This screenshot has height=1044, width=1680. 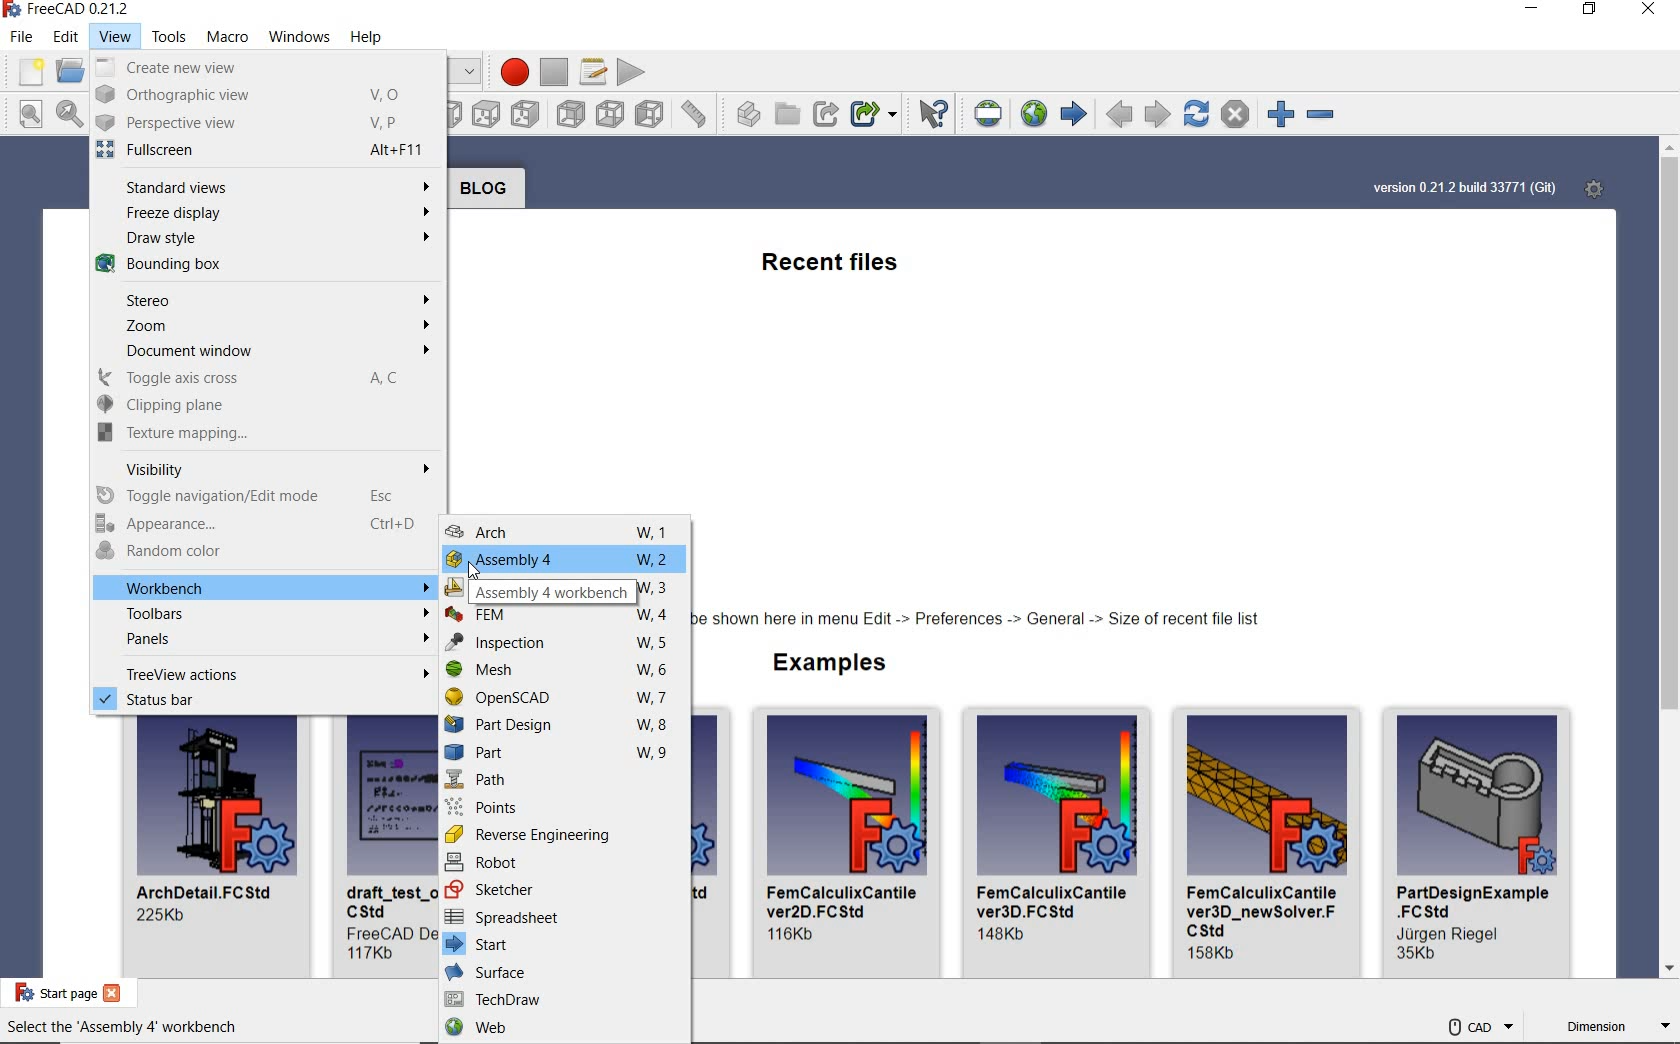 What do you see at coordinates (113, 37) in the screenshot?
I see `view` at bounding box center [113, 37].